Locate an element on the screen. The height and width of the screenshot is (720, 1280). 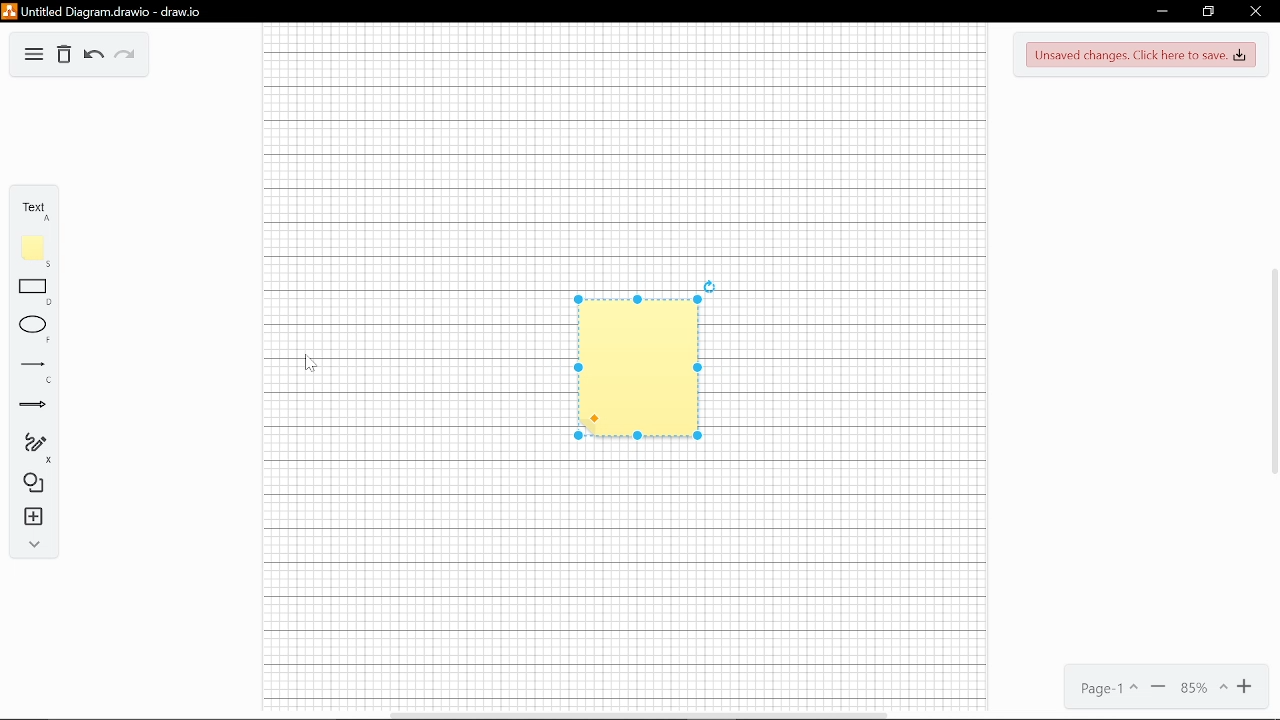
close is located at coordinates (1254, 13).